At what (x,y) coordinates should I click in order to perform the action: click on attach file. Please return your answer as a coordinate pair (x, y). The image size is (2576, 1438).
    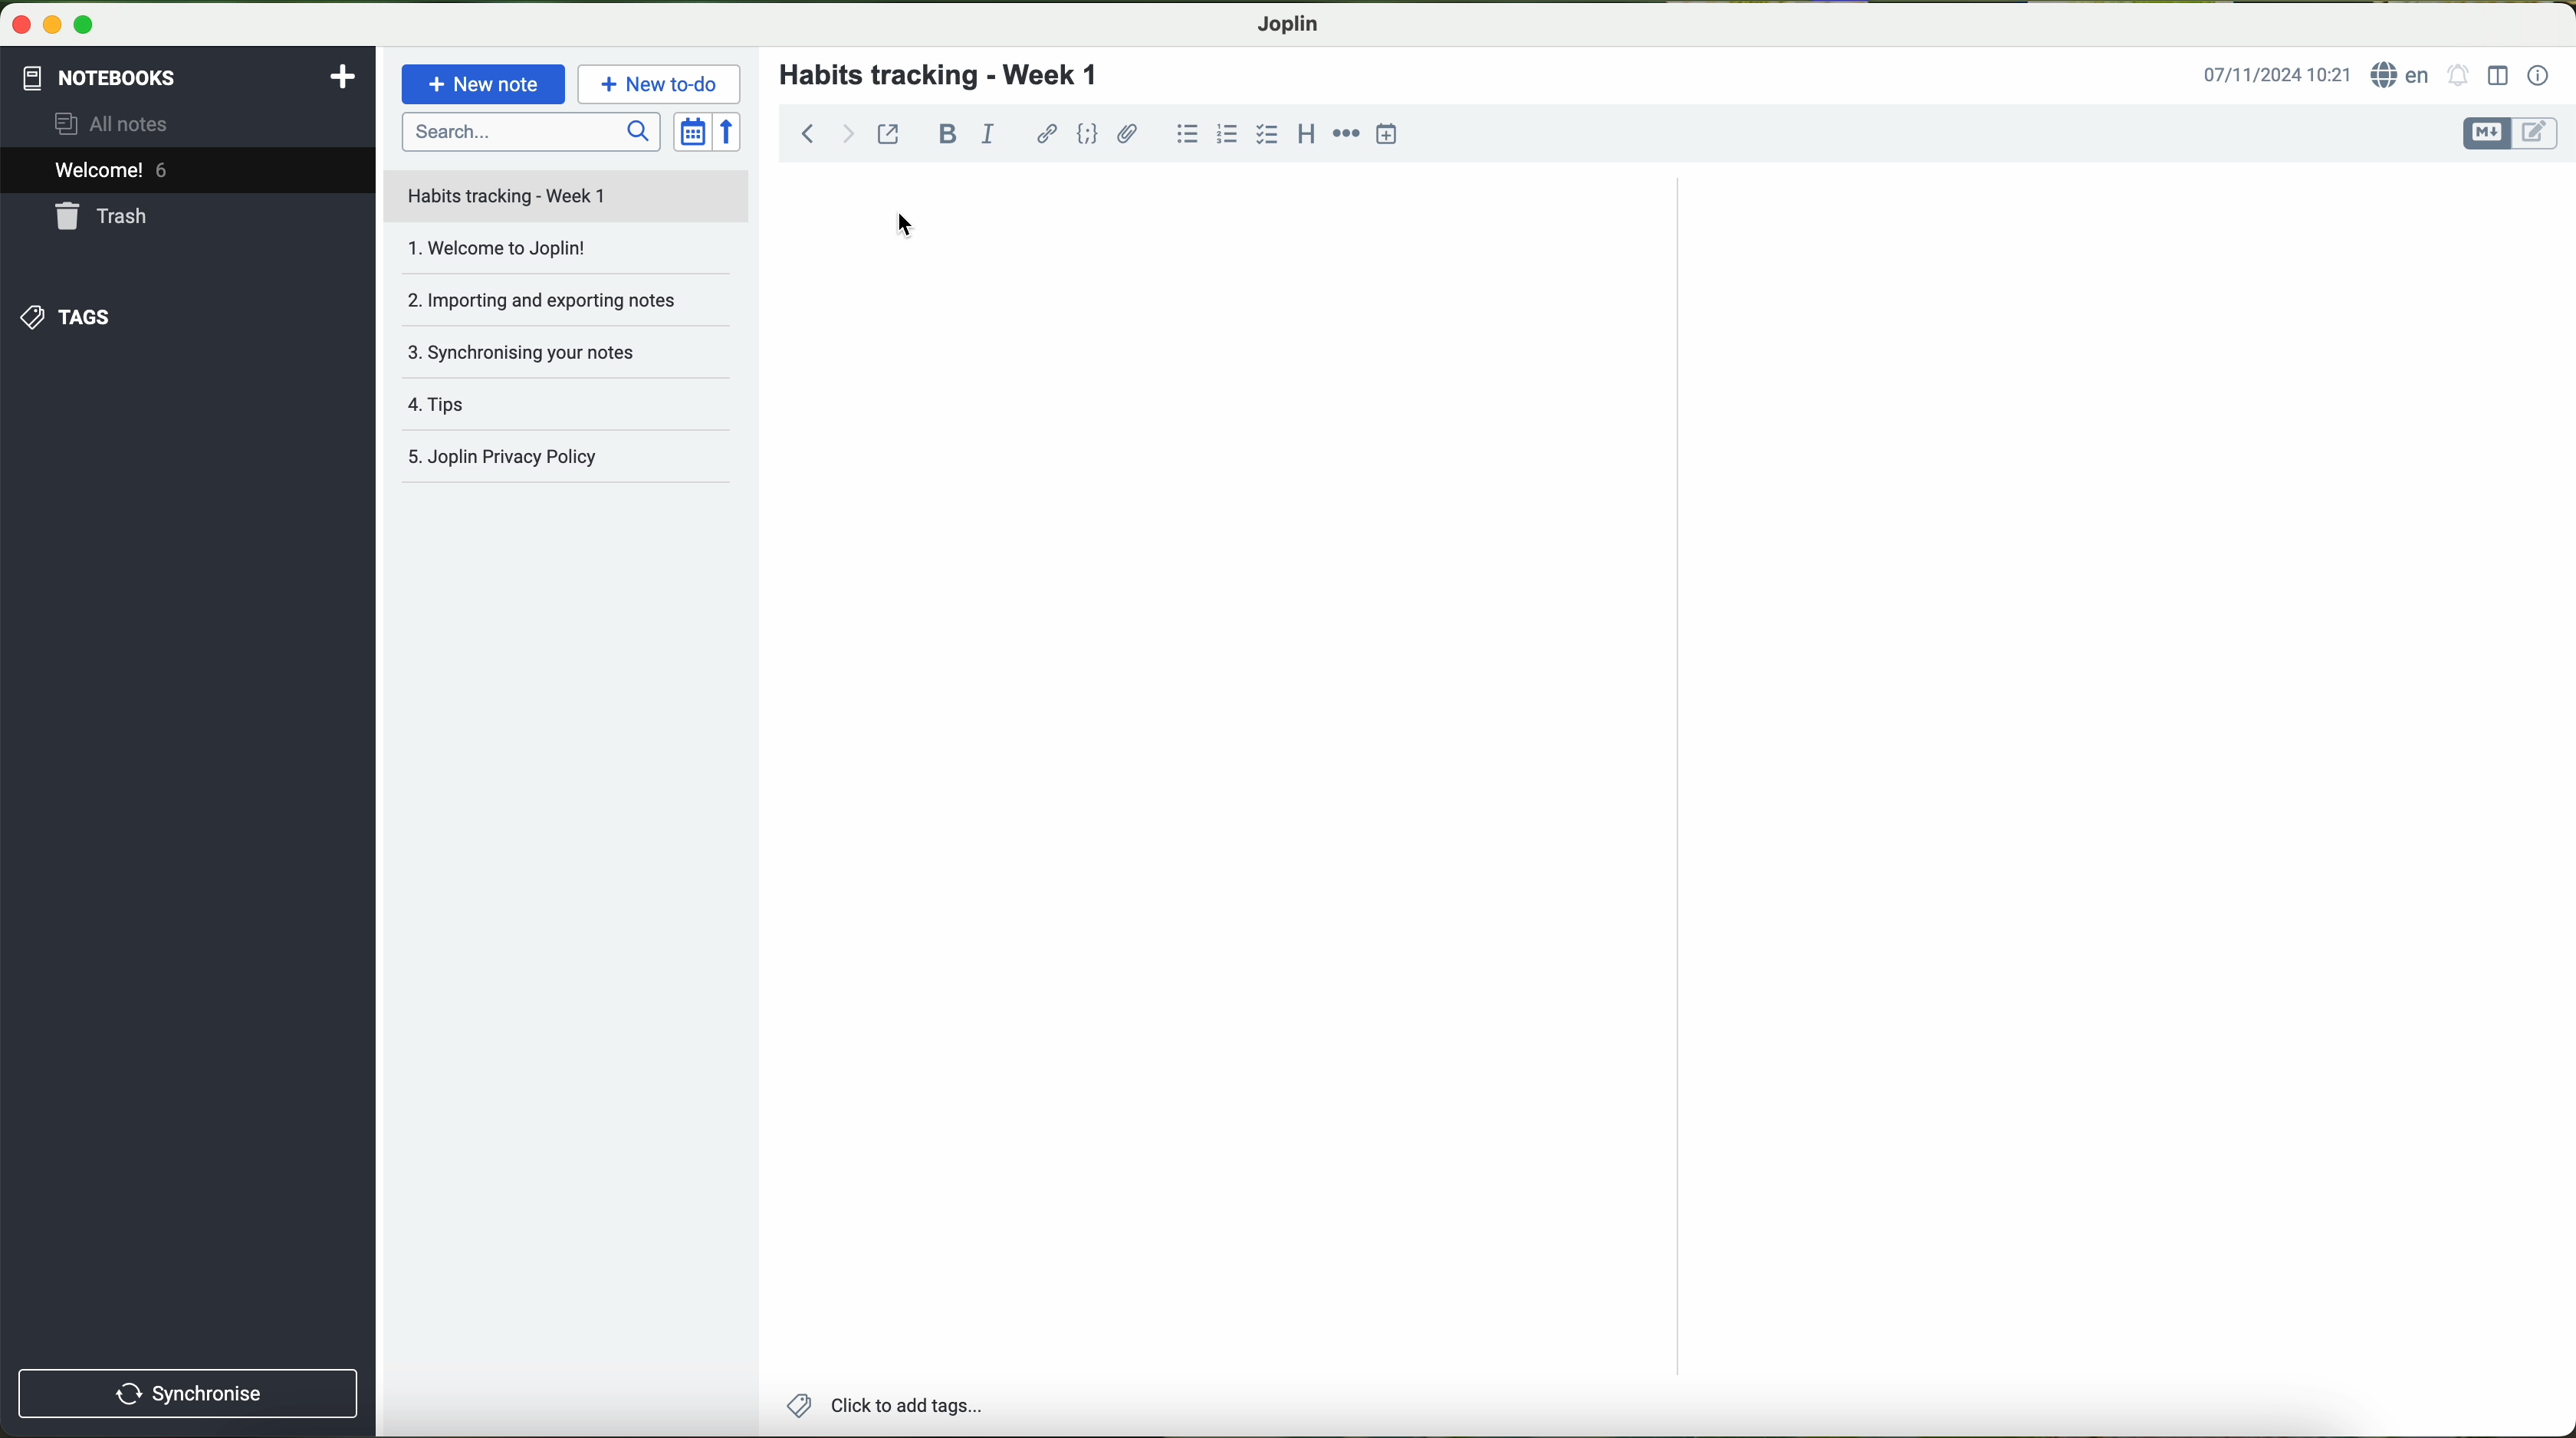
    Looking at the image, I should click on (1129, 133).